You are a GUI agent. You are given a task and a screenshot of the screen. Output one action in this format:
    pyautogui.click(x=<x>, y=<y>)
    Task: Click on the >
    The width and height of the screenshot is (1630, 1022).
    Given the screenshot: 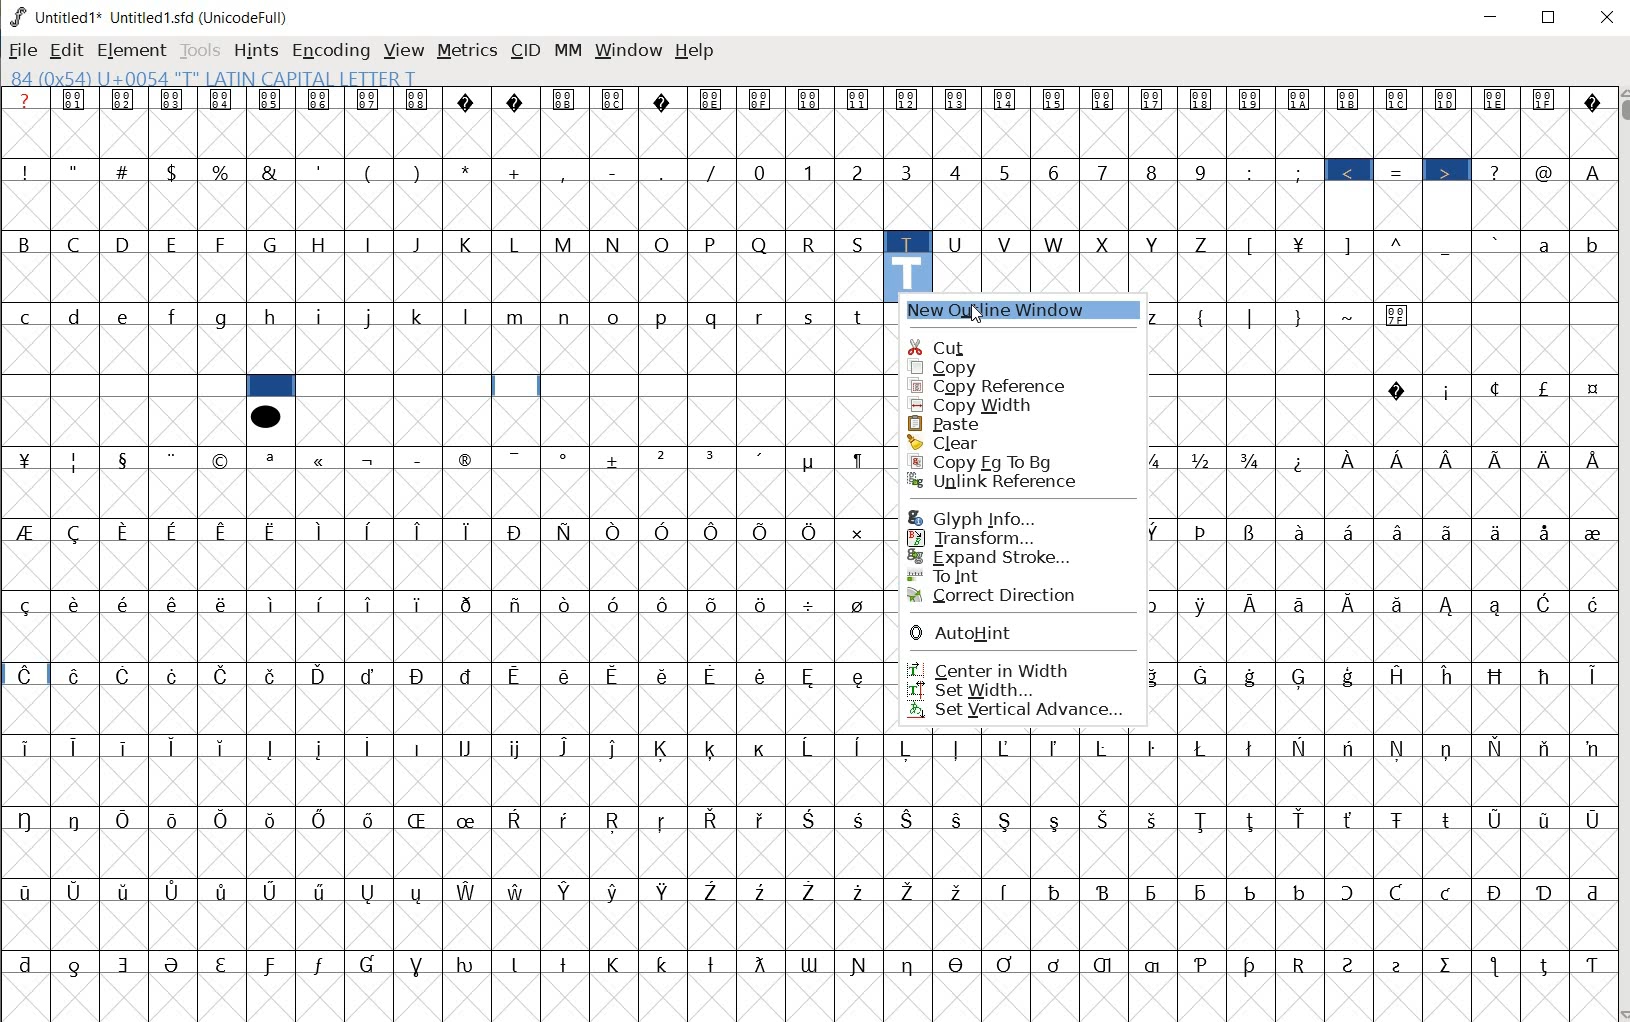 What is the action you would take?
    pyautogui.click(x=1448, y=172)
    